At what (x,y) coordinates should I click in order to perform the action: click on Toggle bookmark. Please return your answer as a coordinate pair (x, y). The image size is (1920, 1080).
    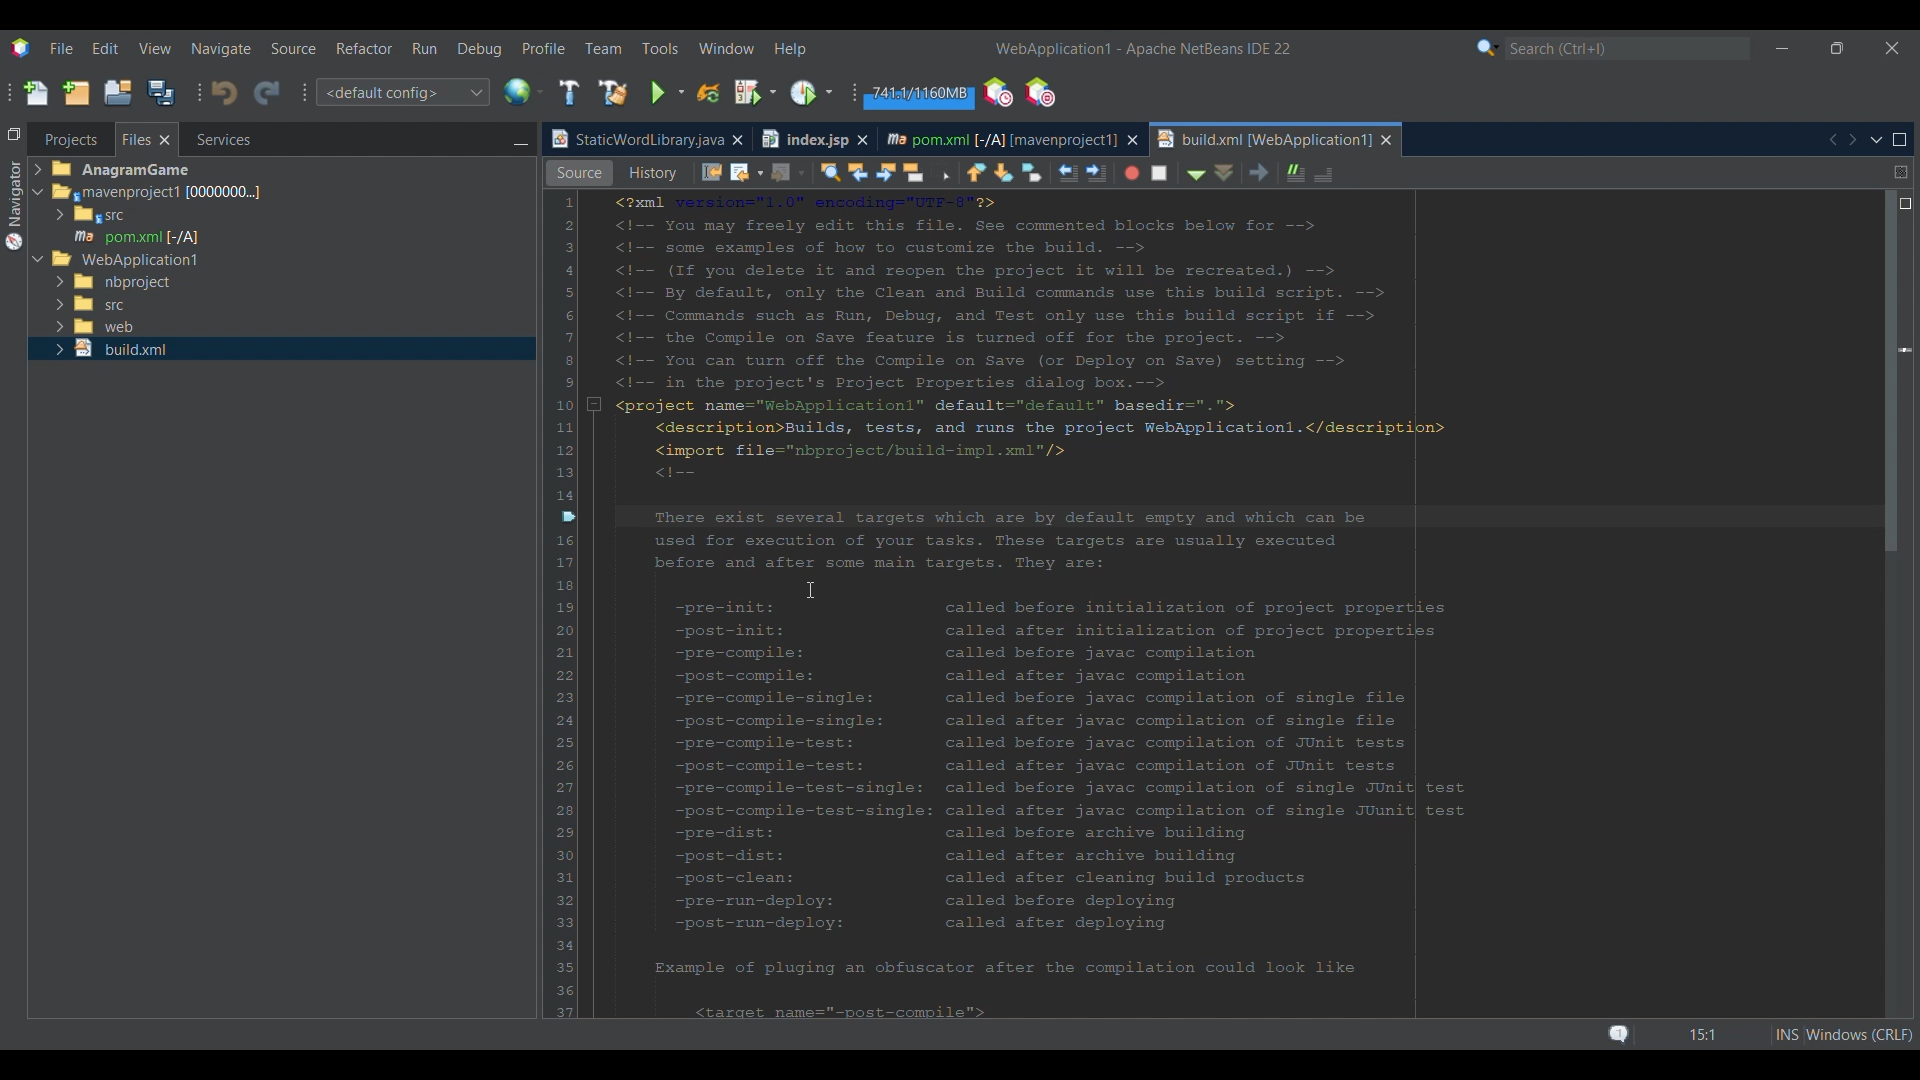
    Looking at the image, I should click on (1212, 172).